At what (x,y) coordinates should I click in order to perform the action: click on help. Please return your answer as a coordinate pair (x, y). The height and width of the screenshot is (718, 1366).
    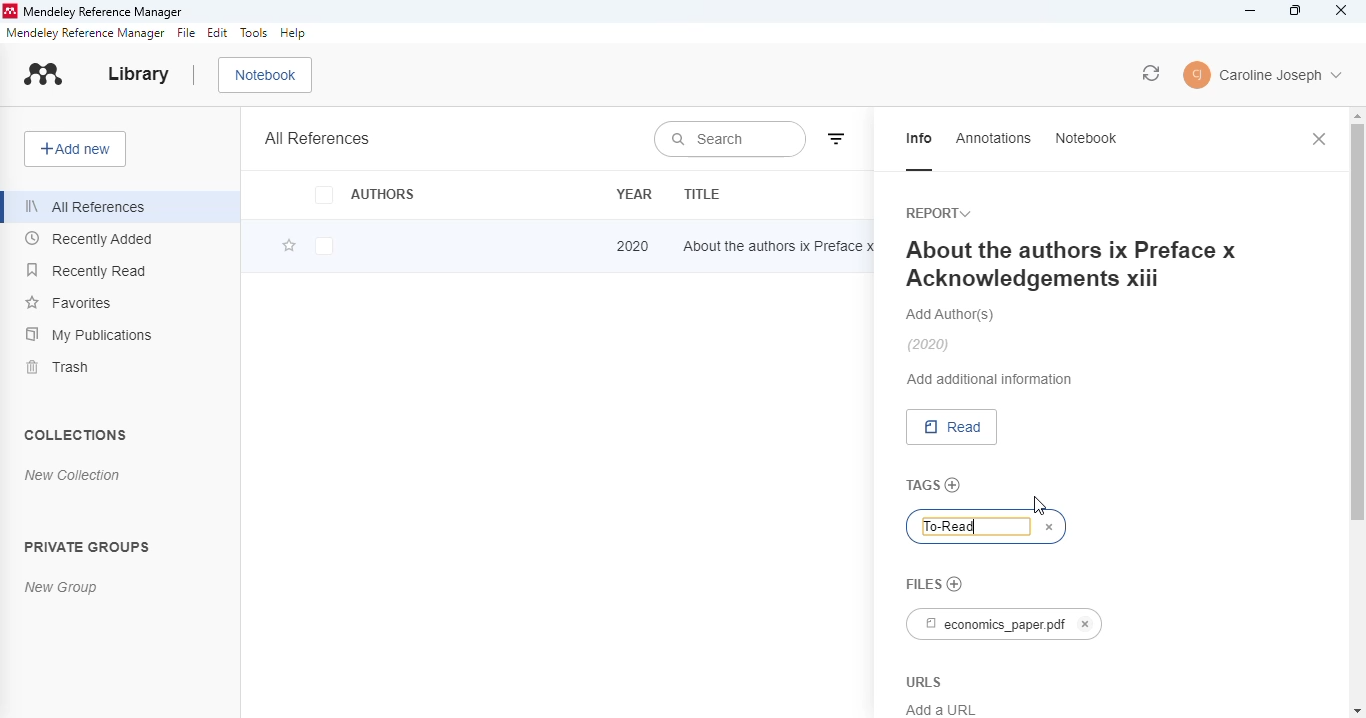
    Looking at the image, I should click on (294, 33).